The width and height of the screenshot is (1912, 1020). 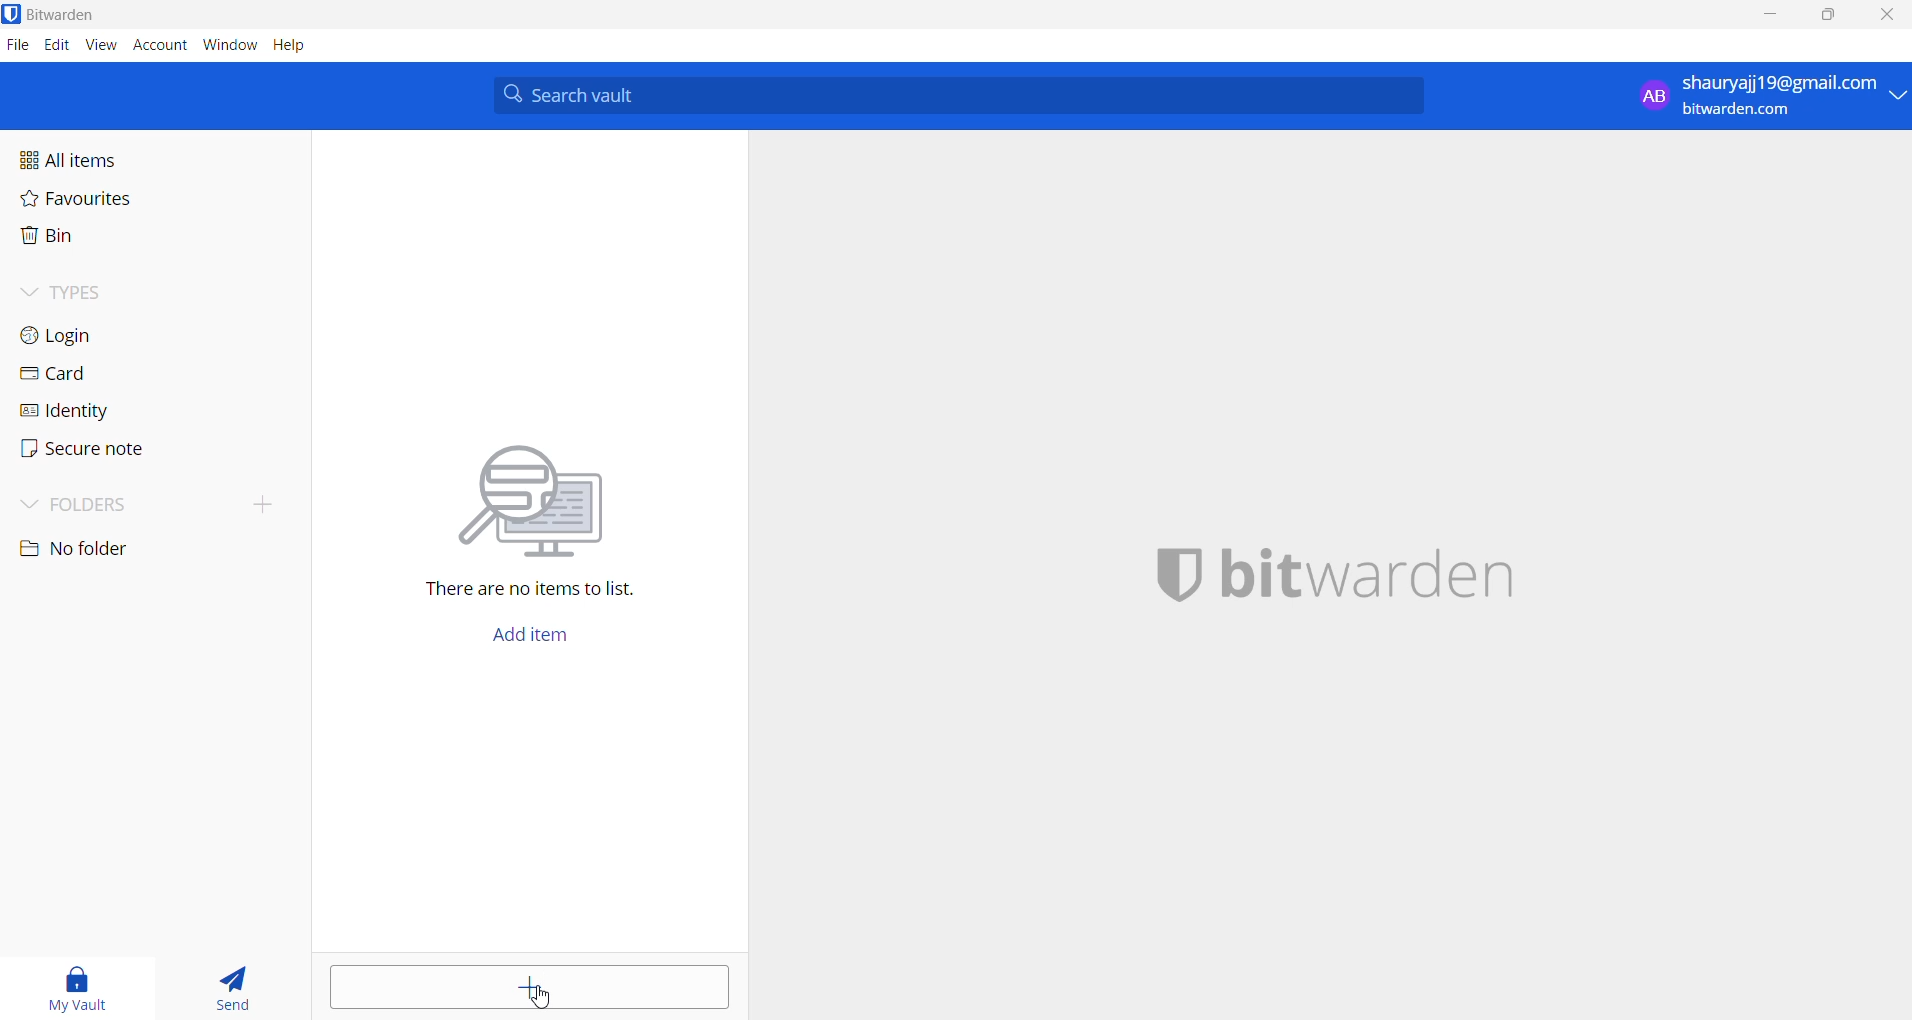 I want to click on card, so click(x=80, y=375).